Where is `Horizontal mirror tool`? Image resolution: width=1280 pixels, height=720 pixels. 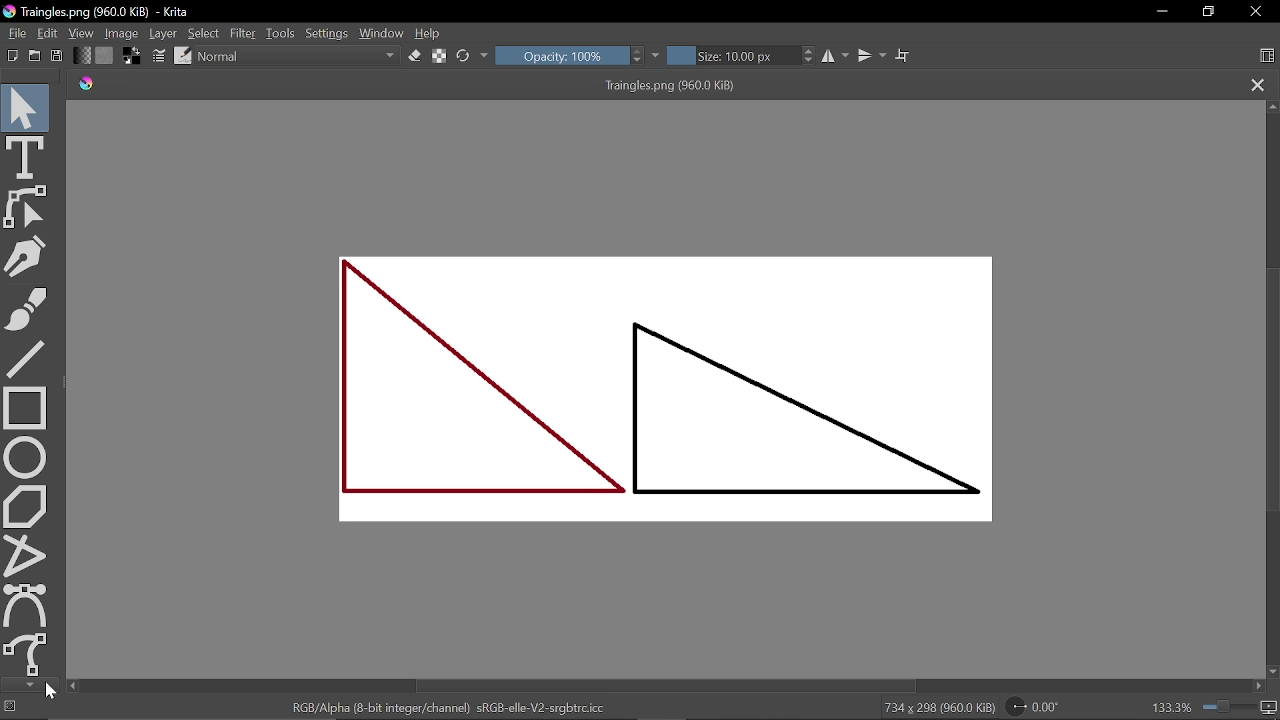 Horizontal mirror tool is located at coordinates (837, 57).